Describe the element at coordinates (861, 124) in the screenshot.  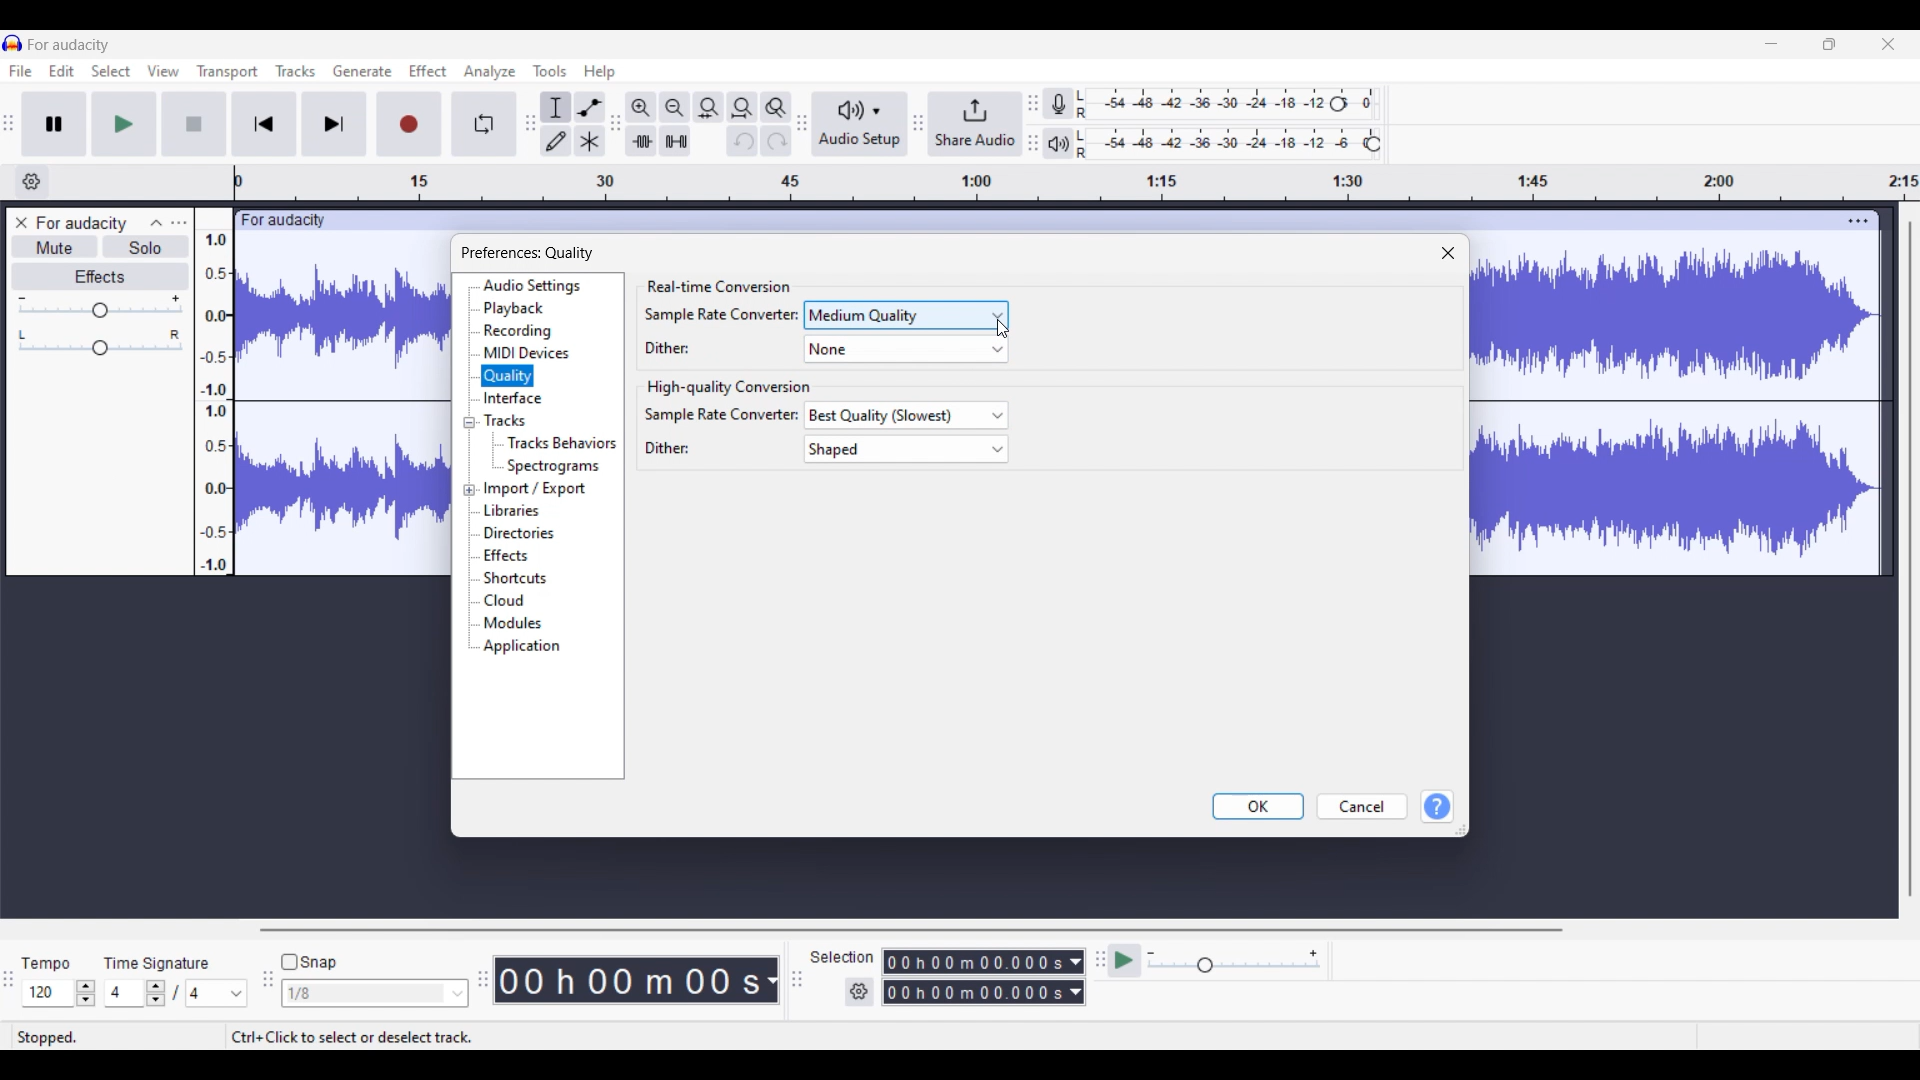
I see `Audio setup` at that location.